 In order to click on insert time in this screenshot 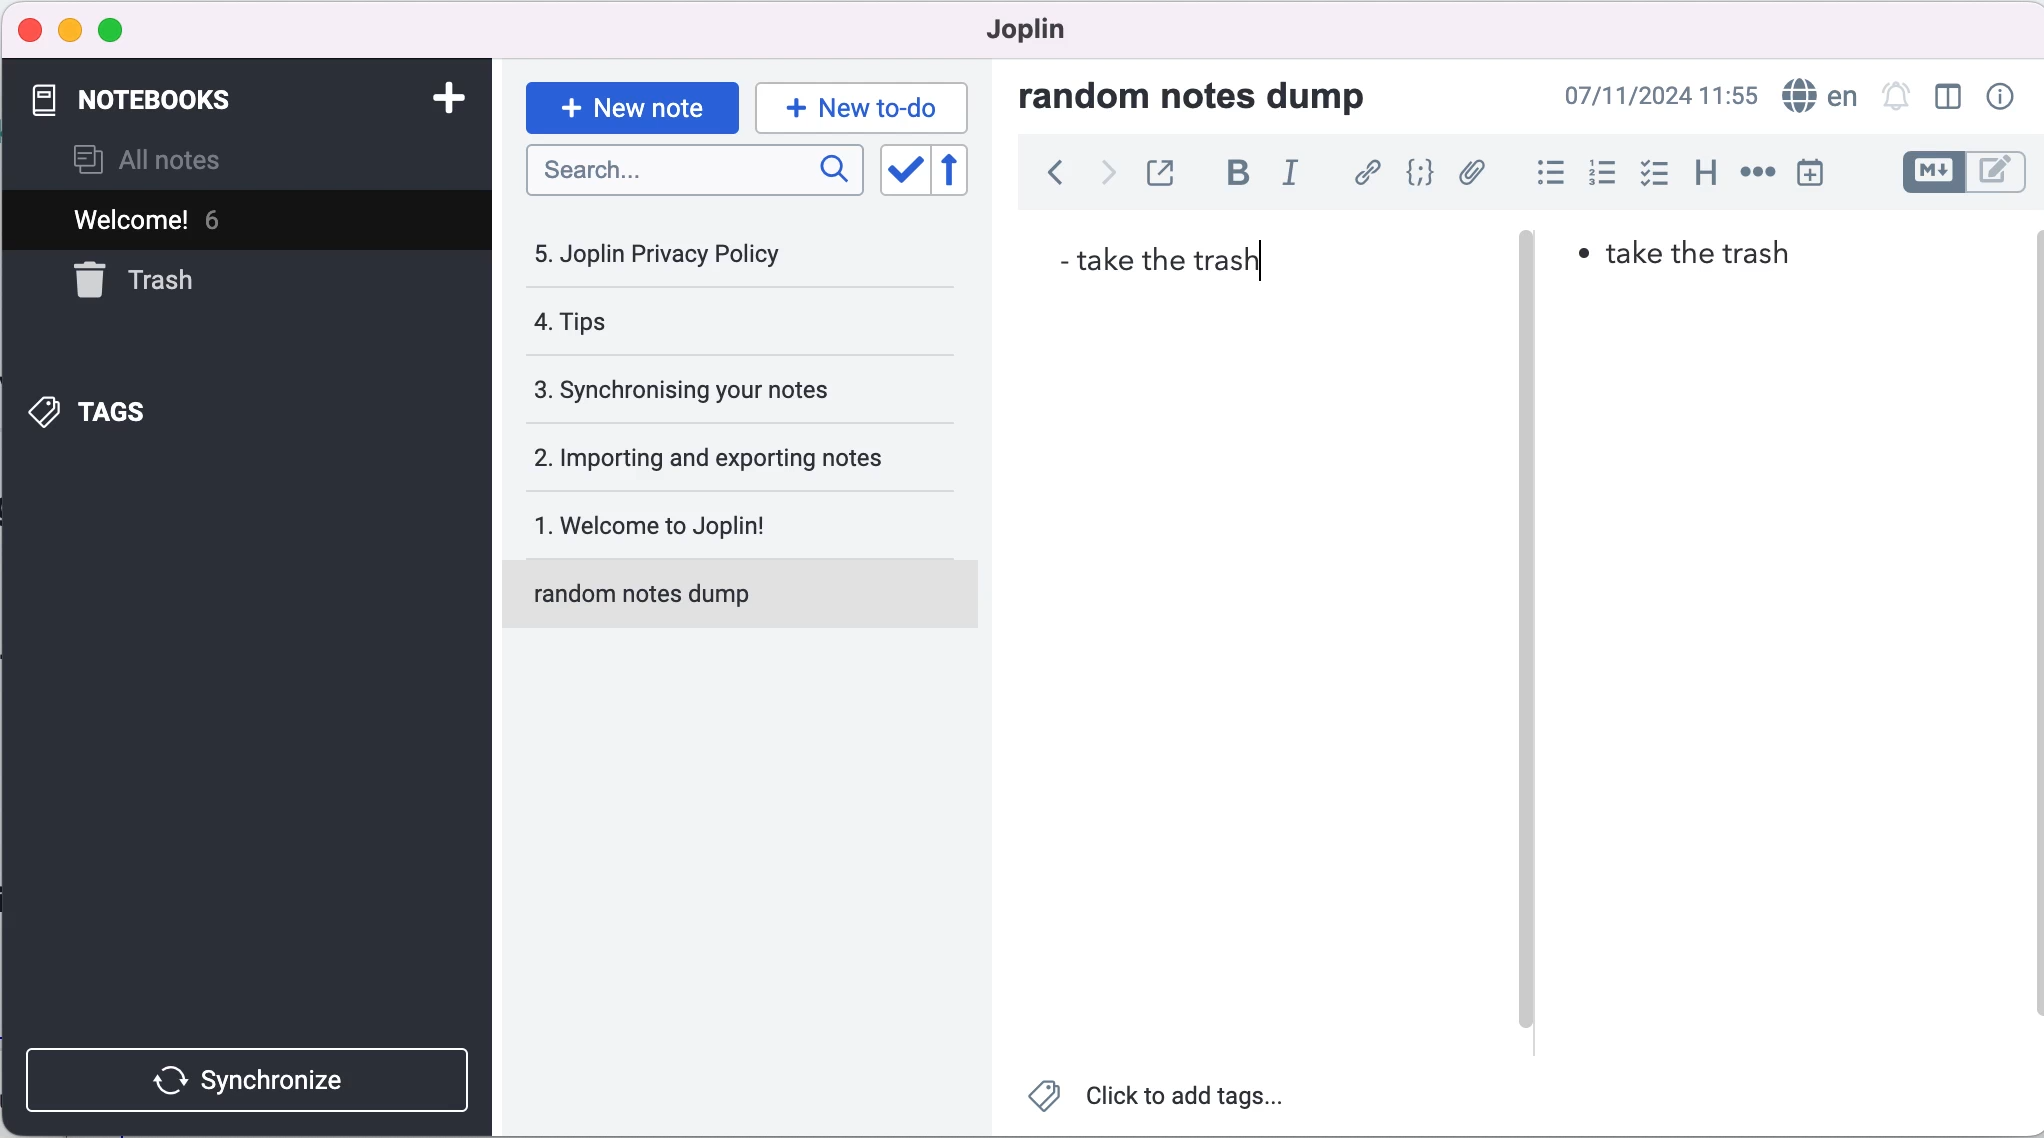, I will do `click(1823, 172)`.